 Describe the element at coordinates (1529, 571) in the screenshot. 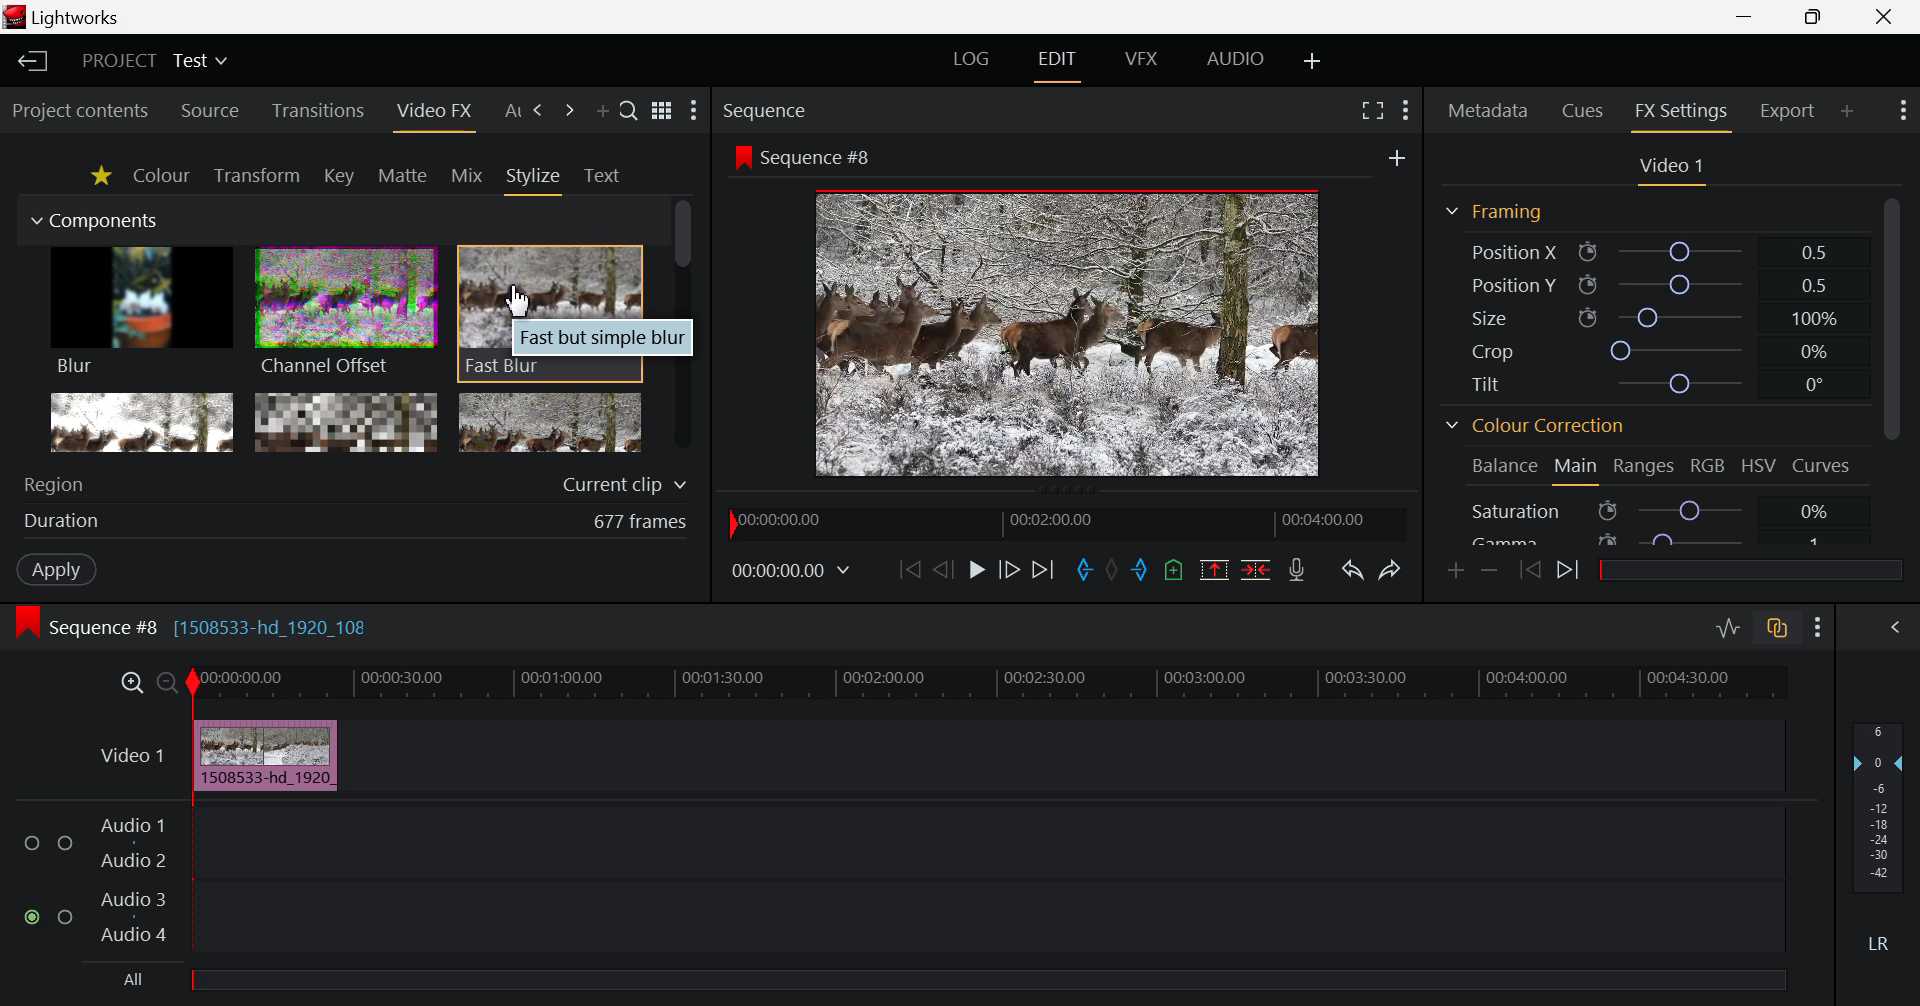

I see `Previous keyframe` at that location.